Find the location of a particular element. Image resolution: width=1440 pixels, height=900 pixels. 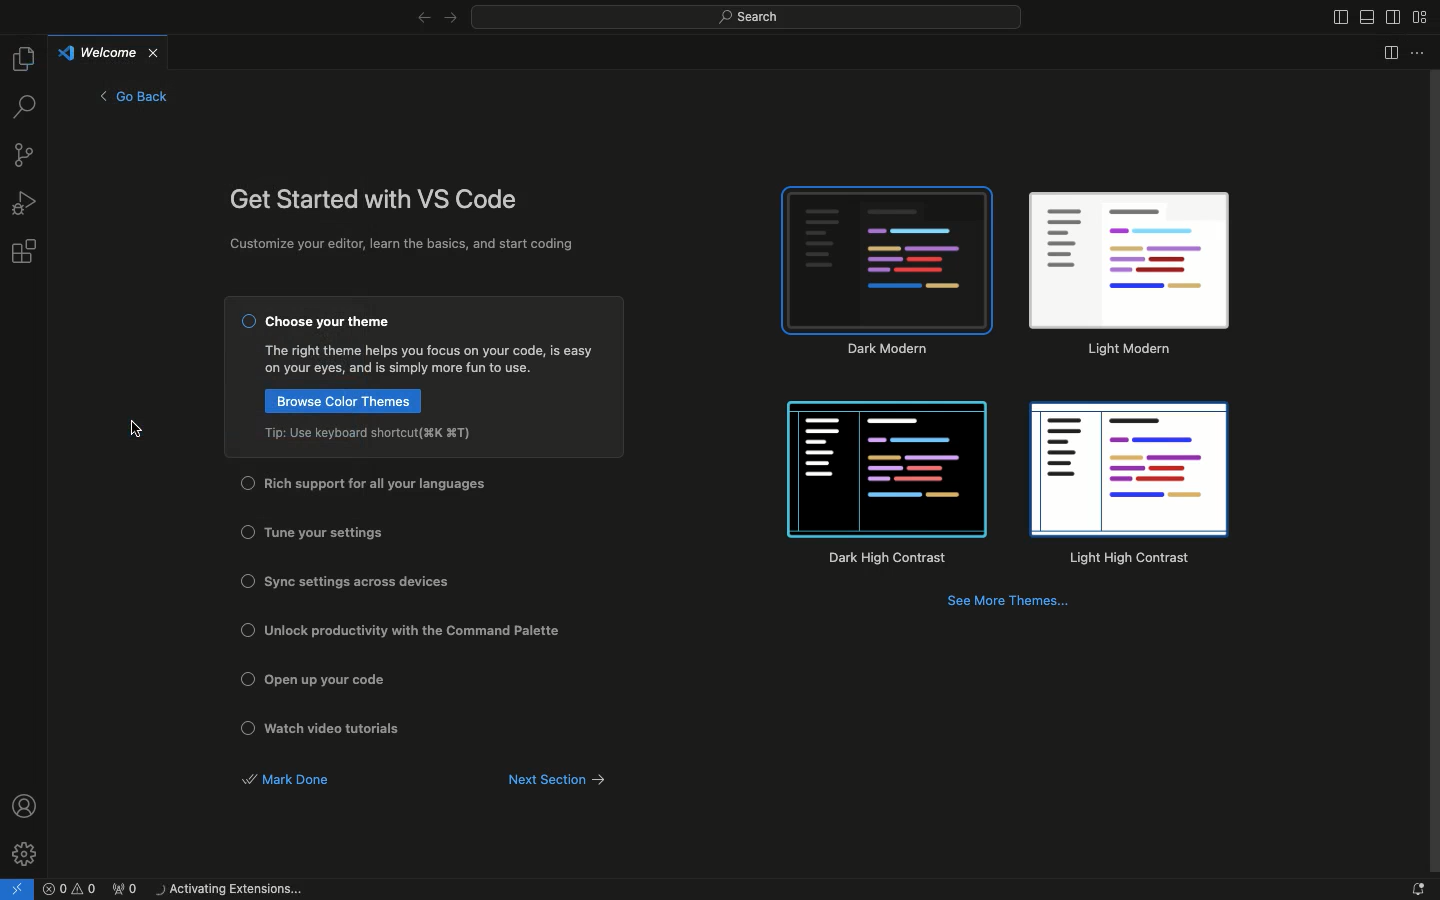

Dark high contrast is located at coordinates (888, 485).